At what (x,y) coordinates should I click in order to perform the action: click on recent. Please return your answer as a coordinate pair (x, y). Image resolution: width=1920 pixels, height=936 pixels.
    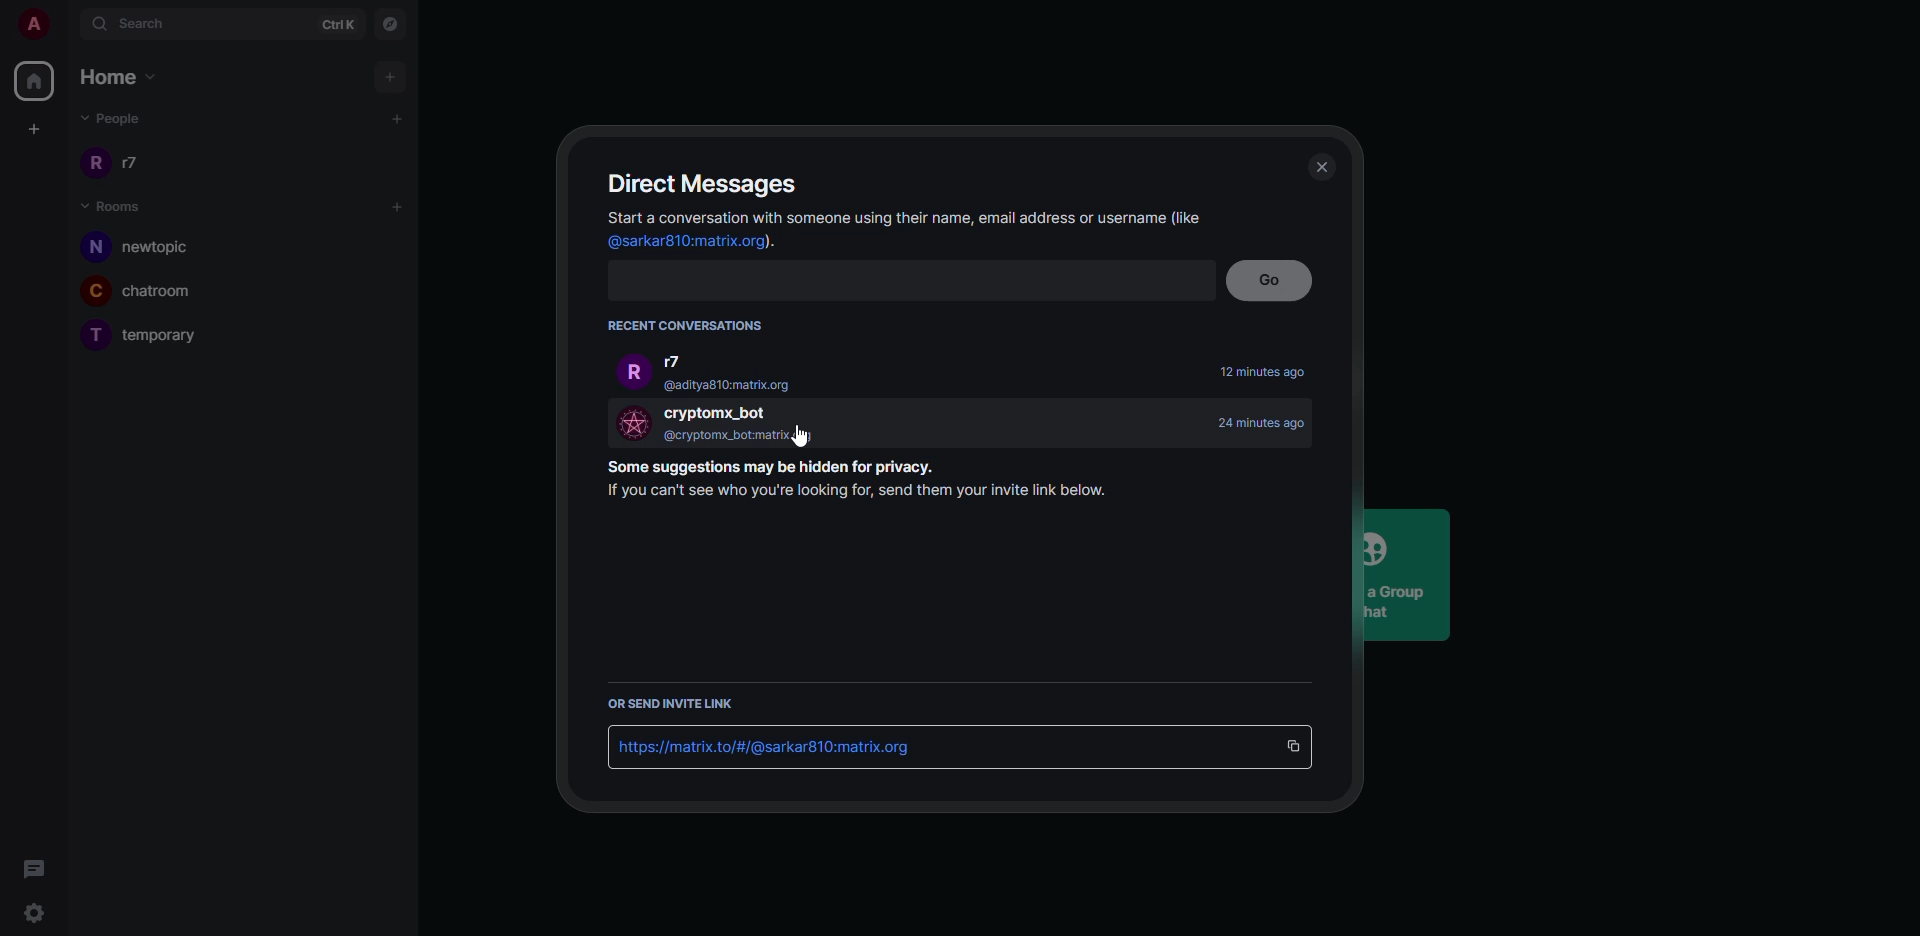
    Looking at the image, I should click on (685, 326).